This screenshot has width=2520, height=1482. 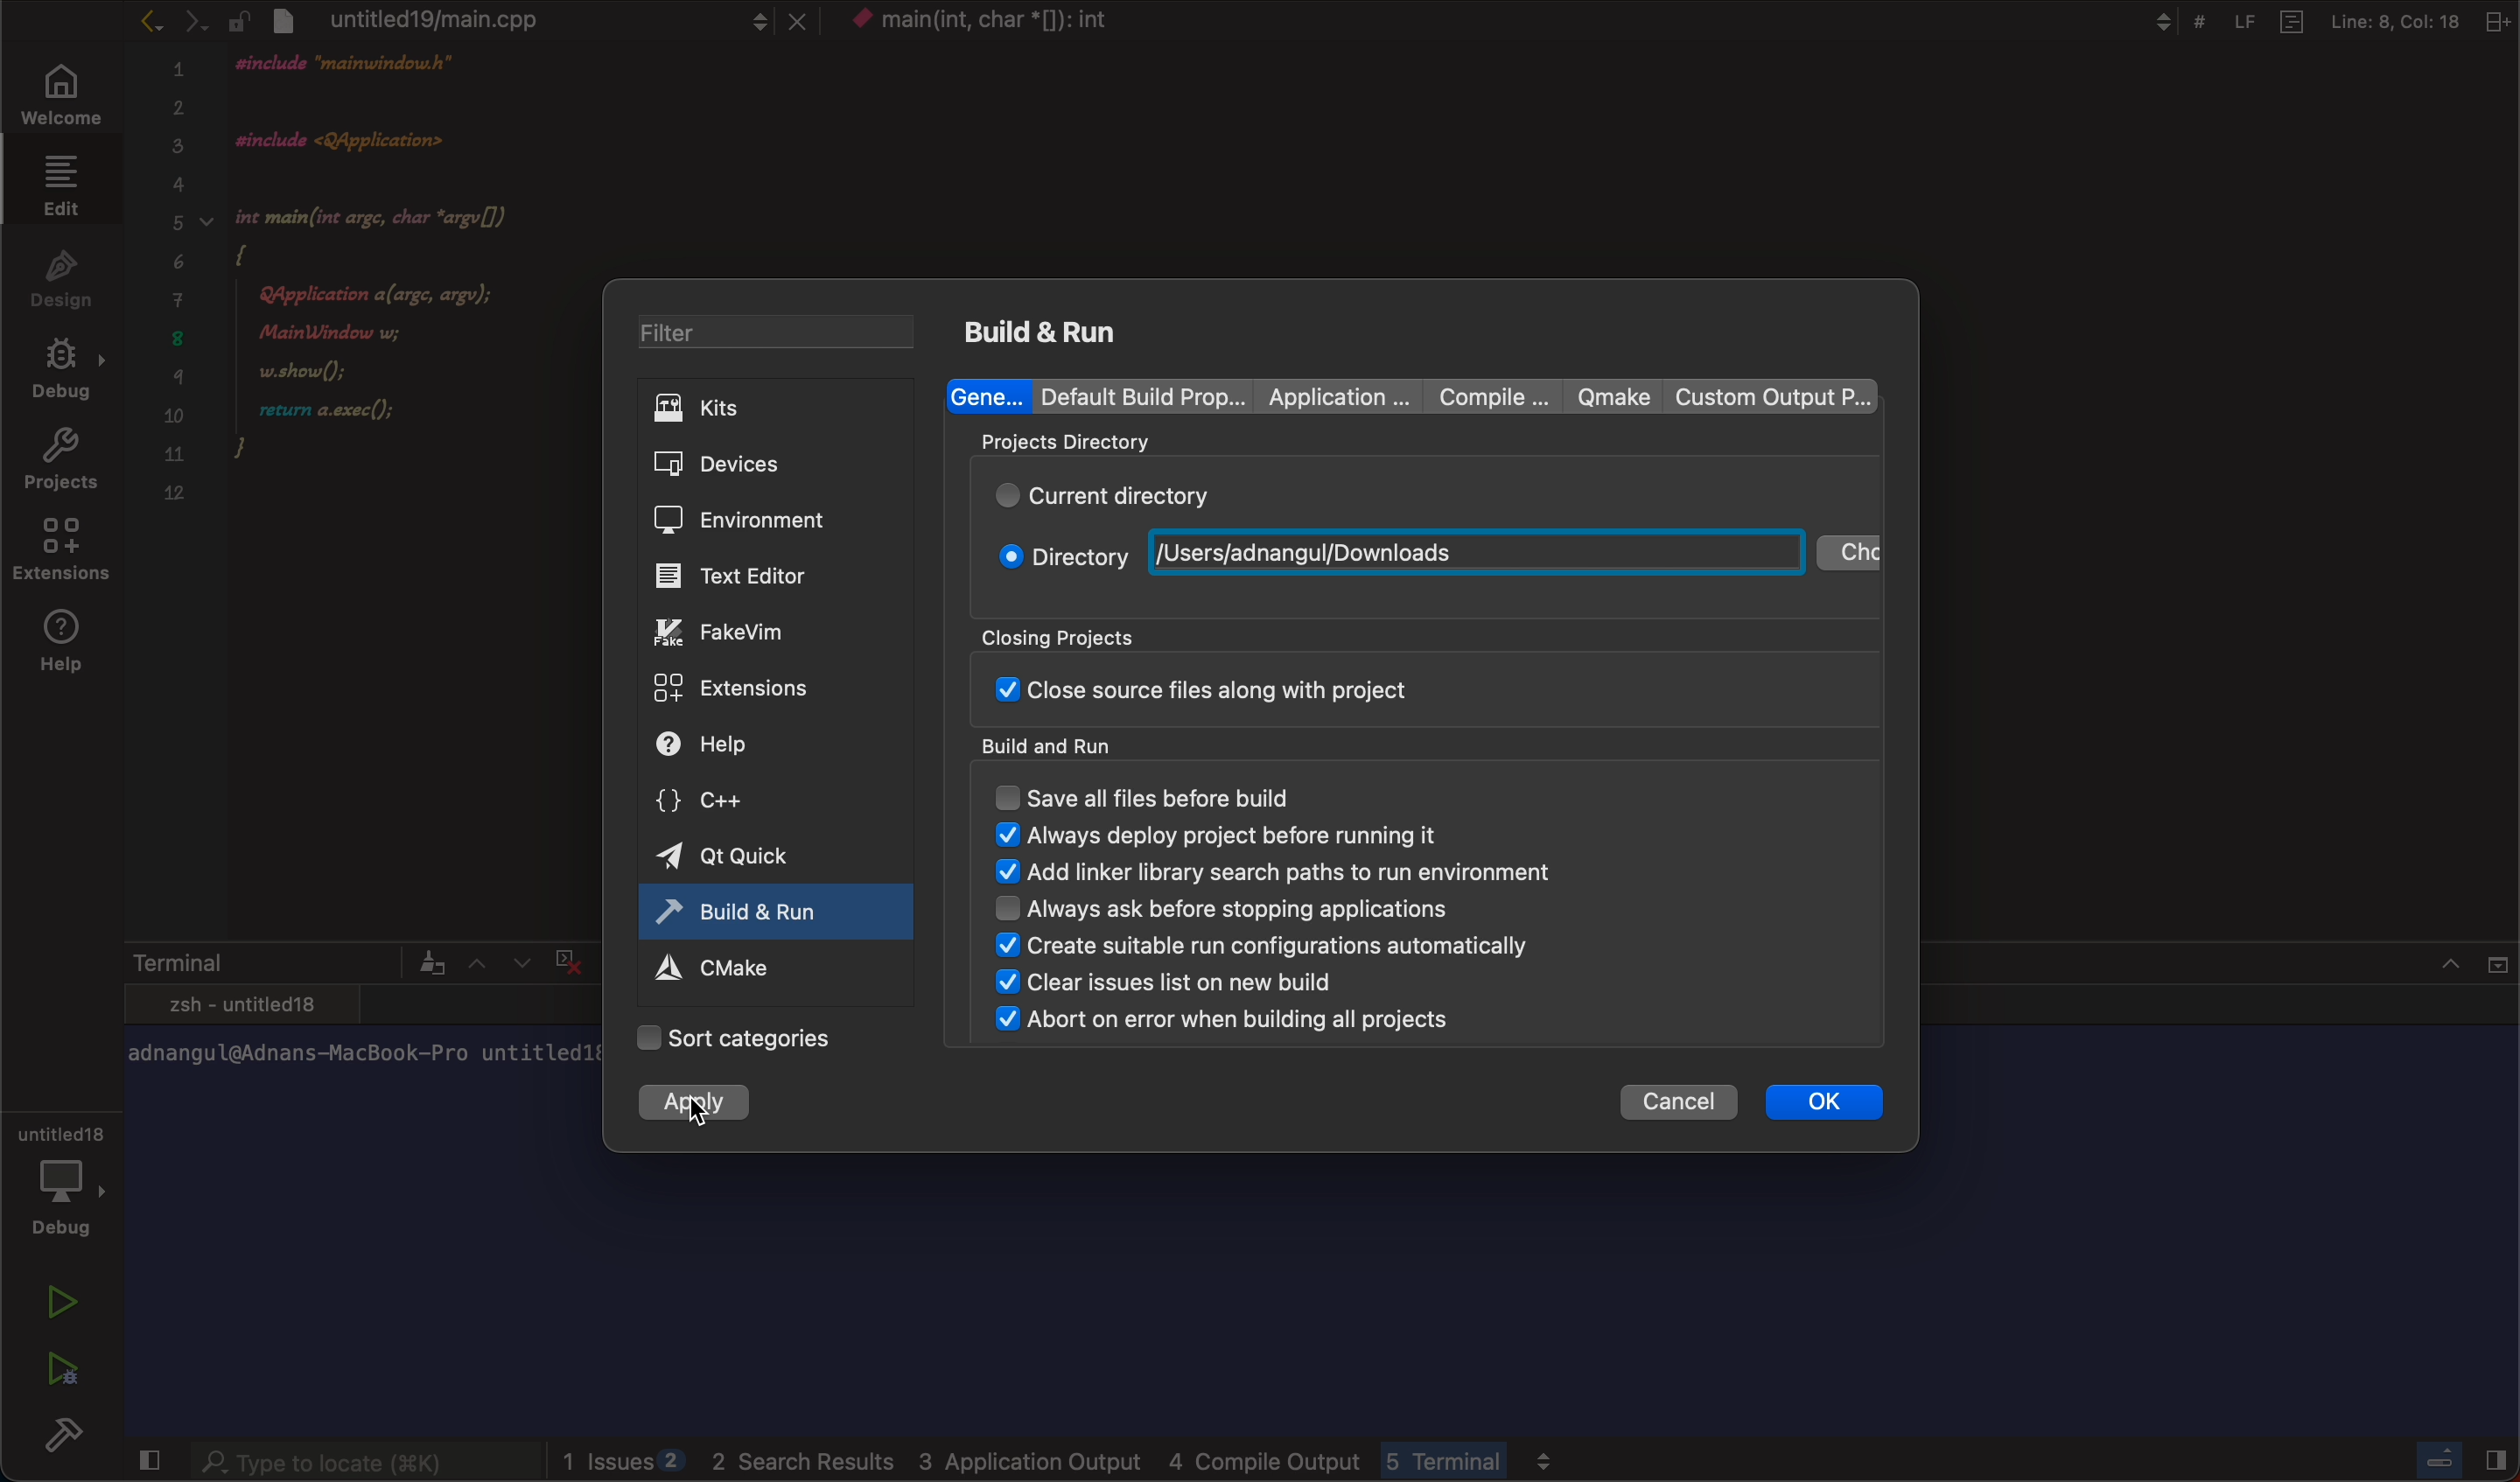 What do you see at coordinates (1226, 836) in the screenshot?
I see `always display` at bounding box center [1226, 836].